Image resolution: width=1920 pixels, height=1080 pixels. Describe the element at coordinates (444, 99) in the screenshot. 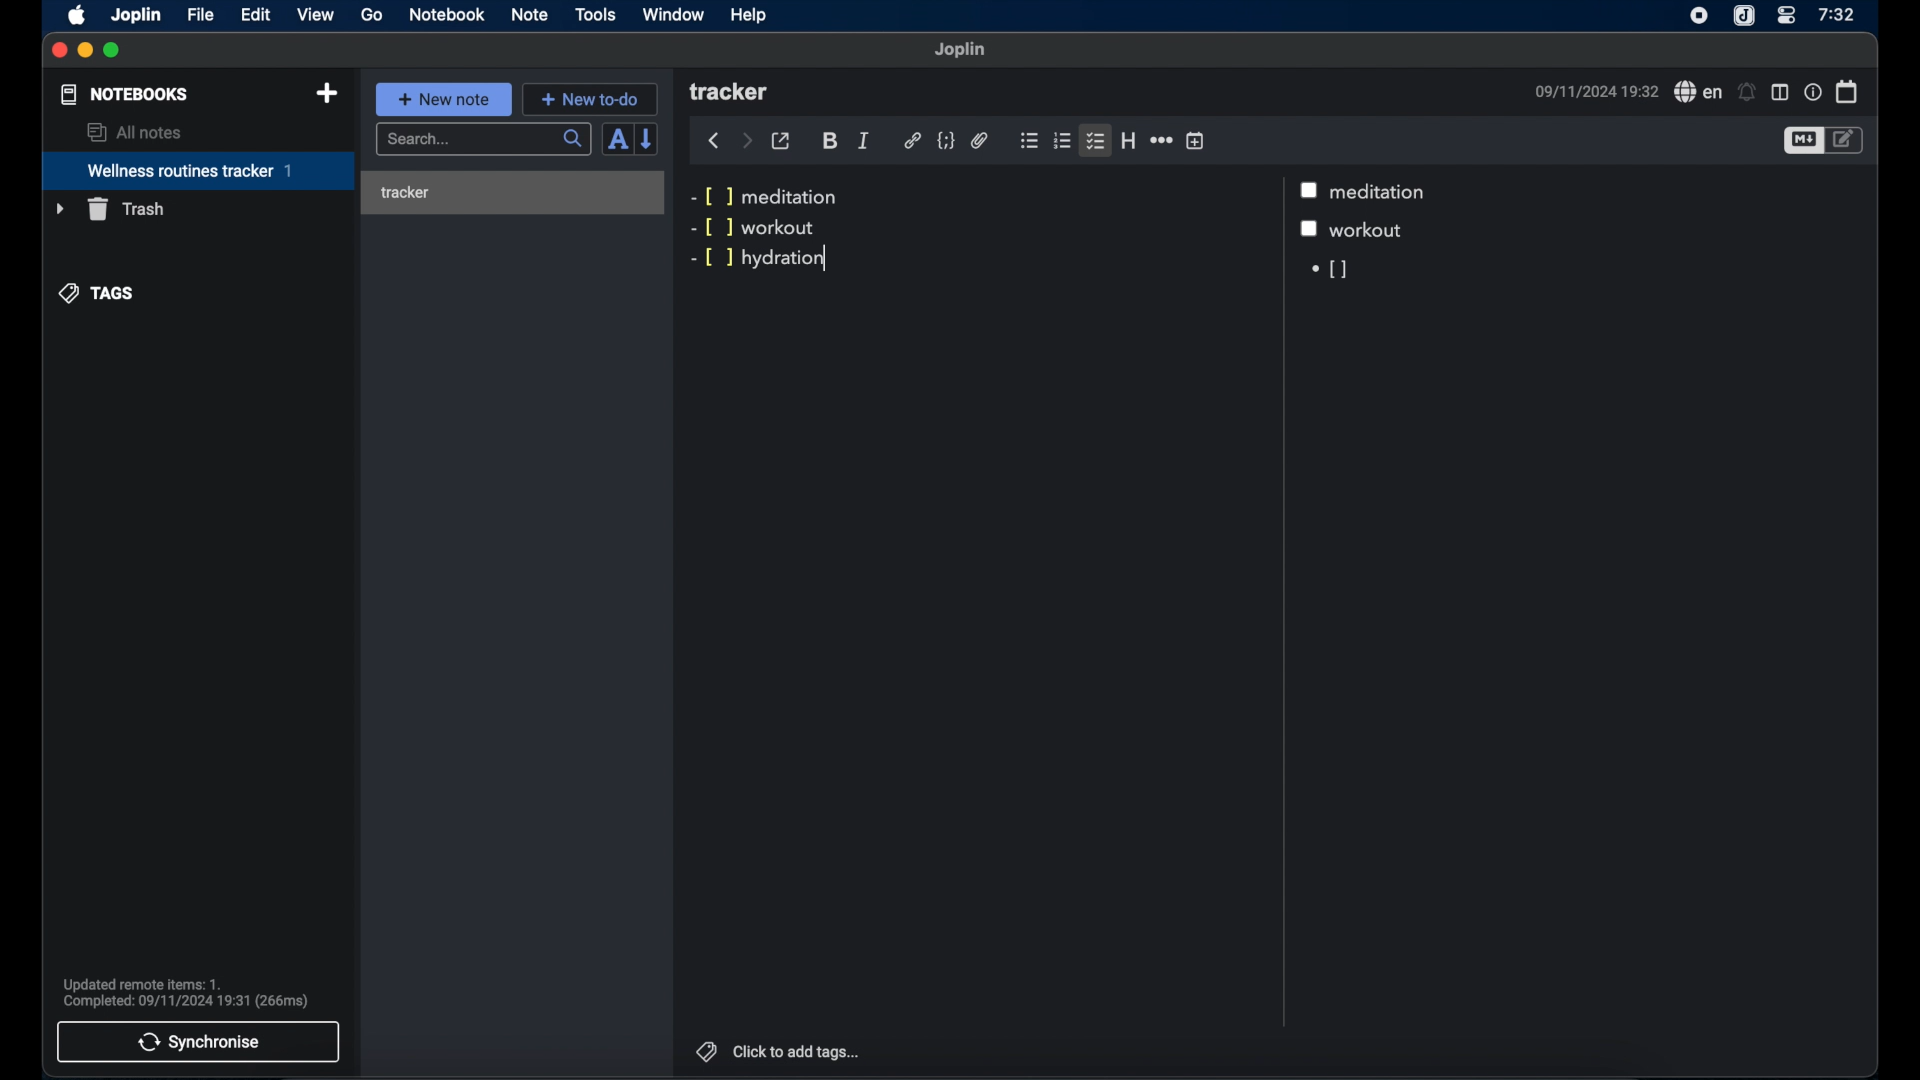

I see `+ new note` at that location.